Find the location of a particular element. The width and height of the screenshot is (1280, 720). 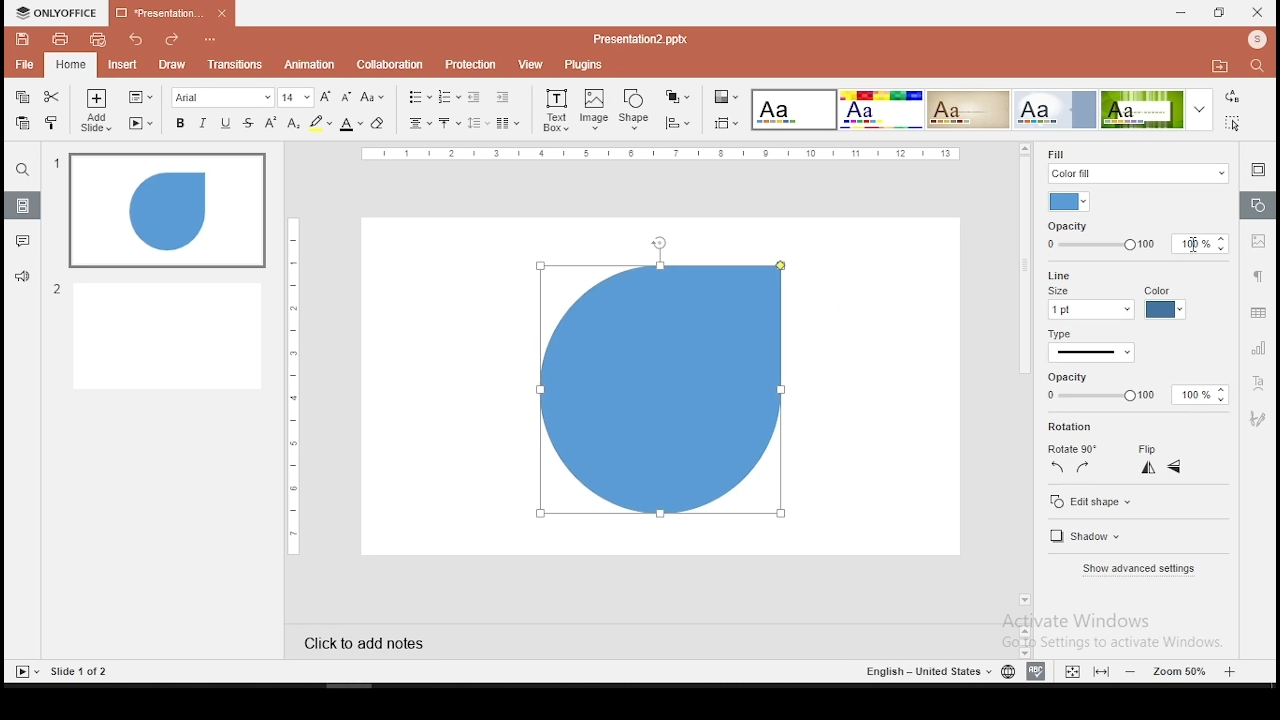

line color is located at coordinates (1164, 303).